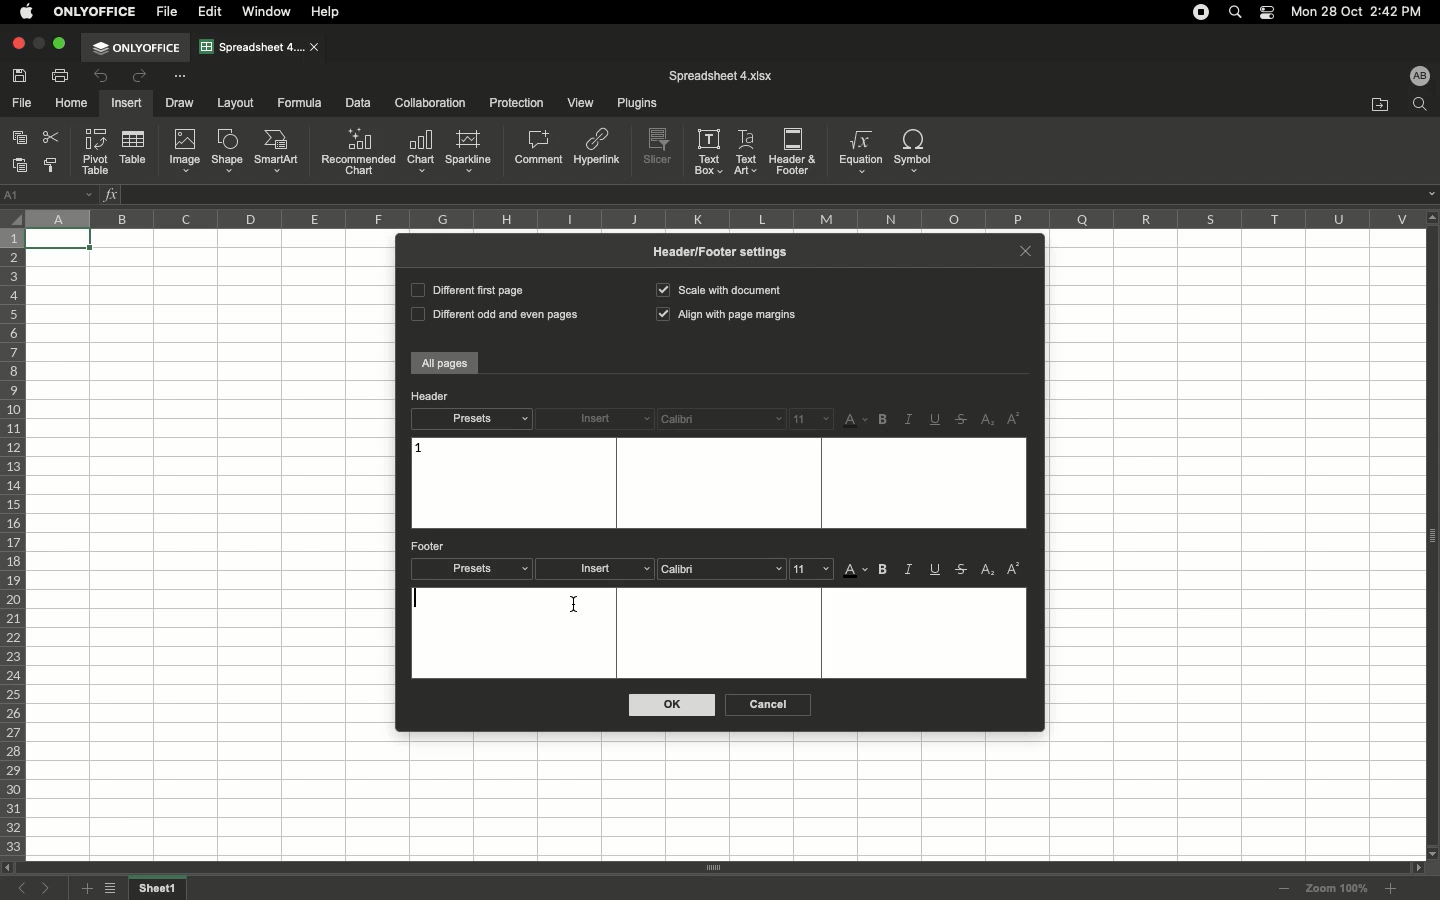  I want to click on User, so click(1419, 75).